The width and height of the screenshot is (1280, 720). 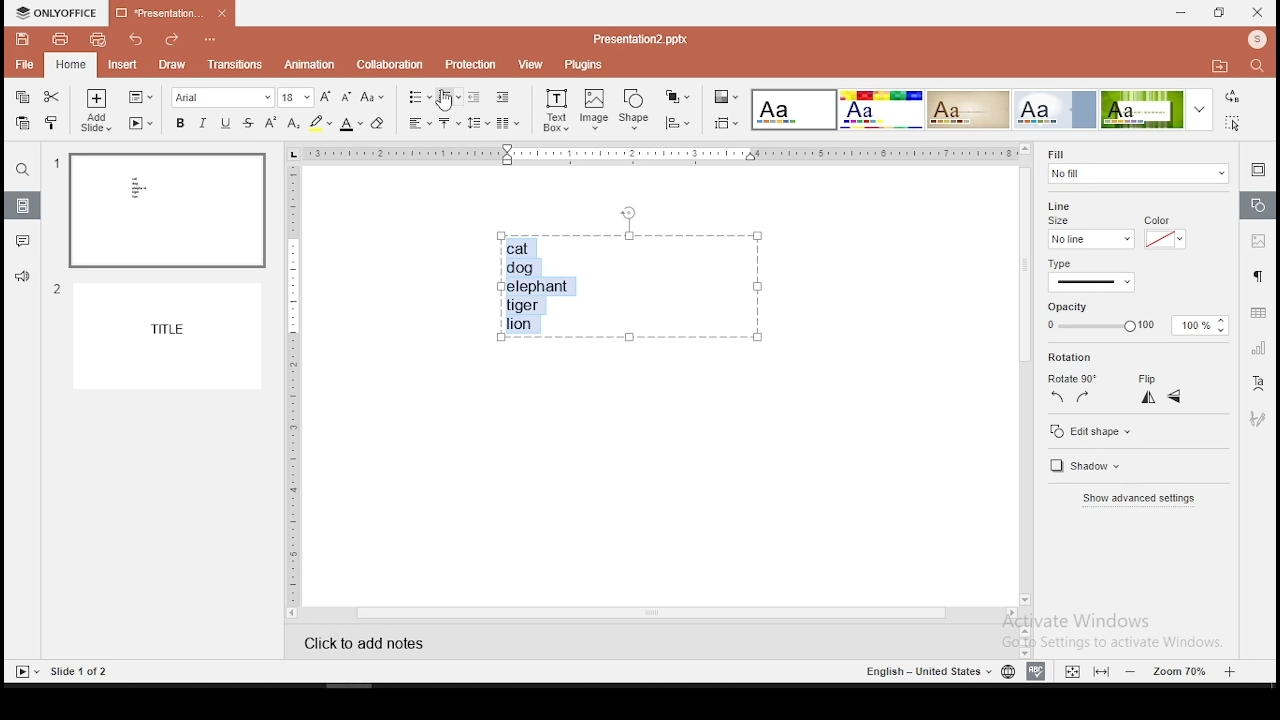 I want to click on line color, so click(x=1163, y=233).